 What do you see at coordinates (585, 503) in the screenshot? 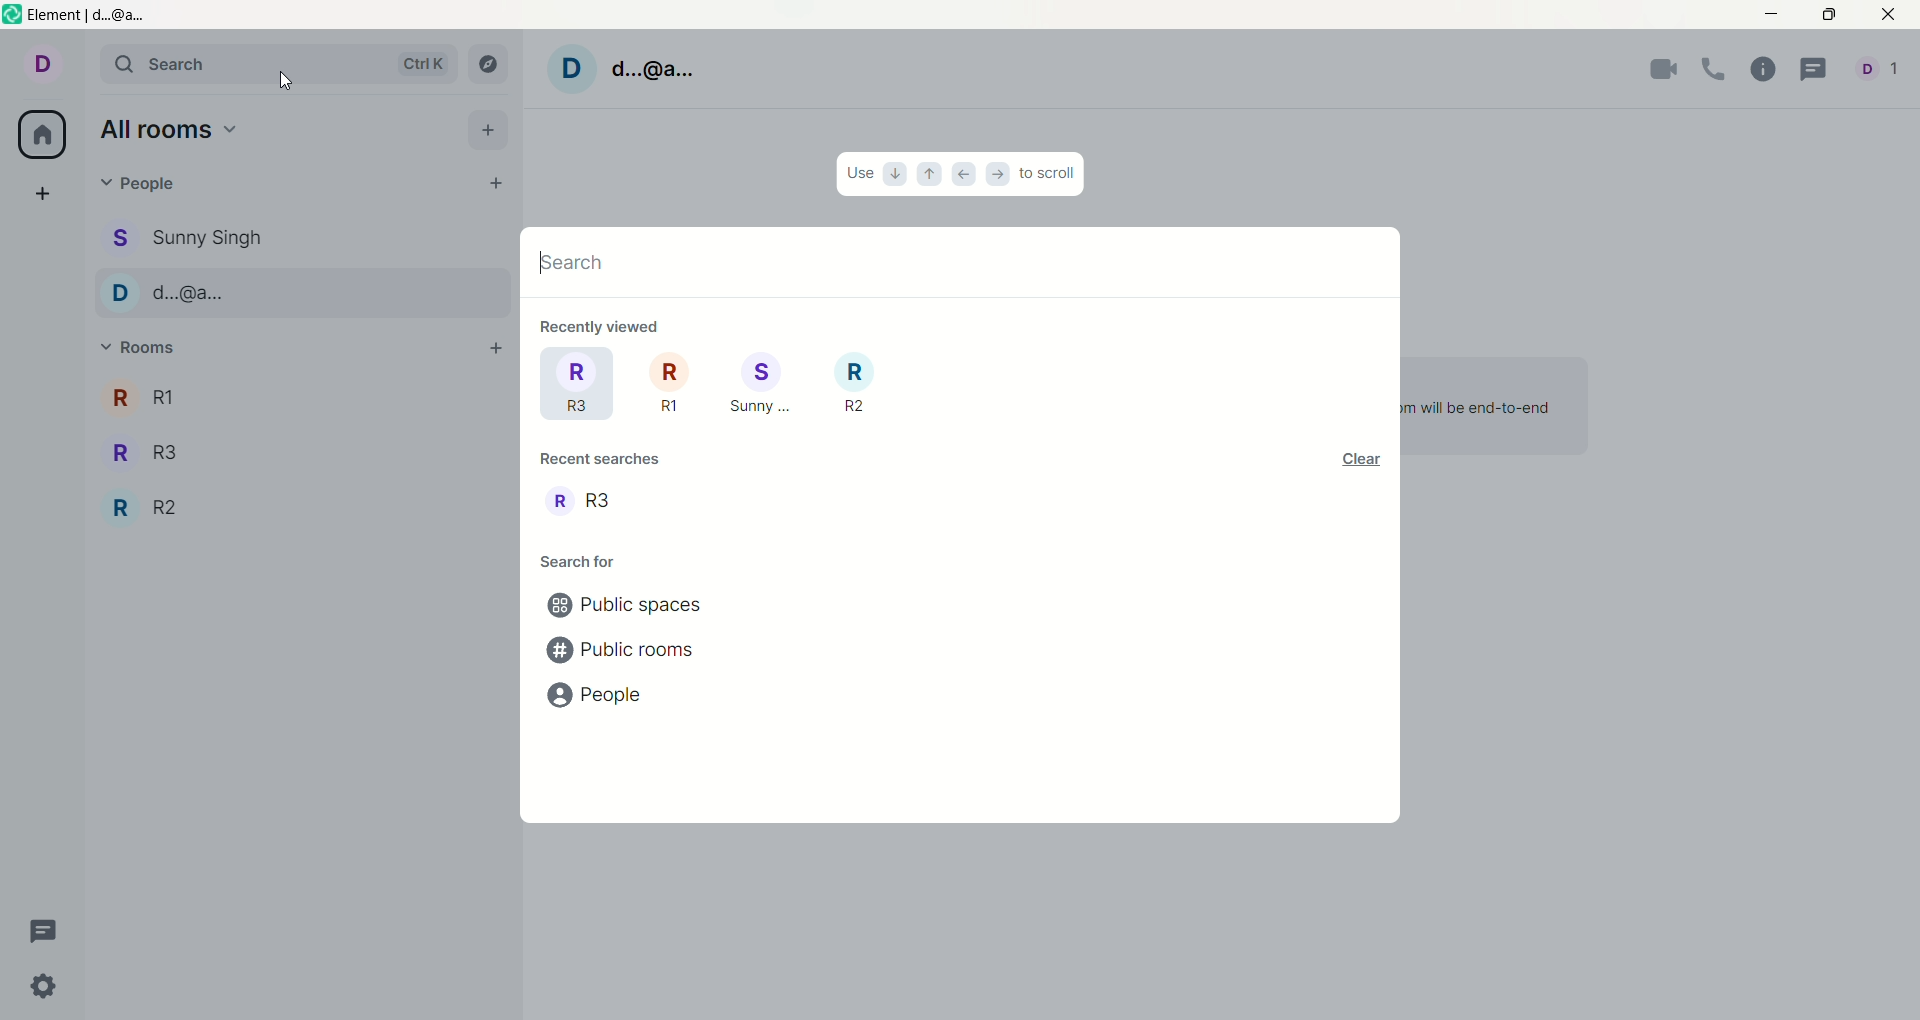
I see `room` at bounding box center [585, 503].